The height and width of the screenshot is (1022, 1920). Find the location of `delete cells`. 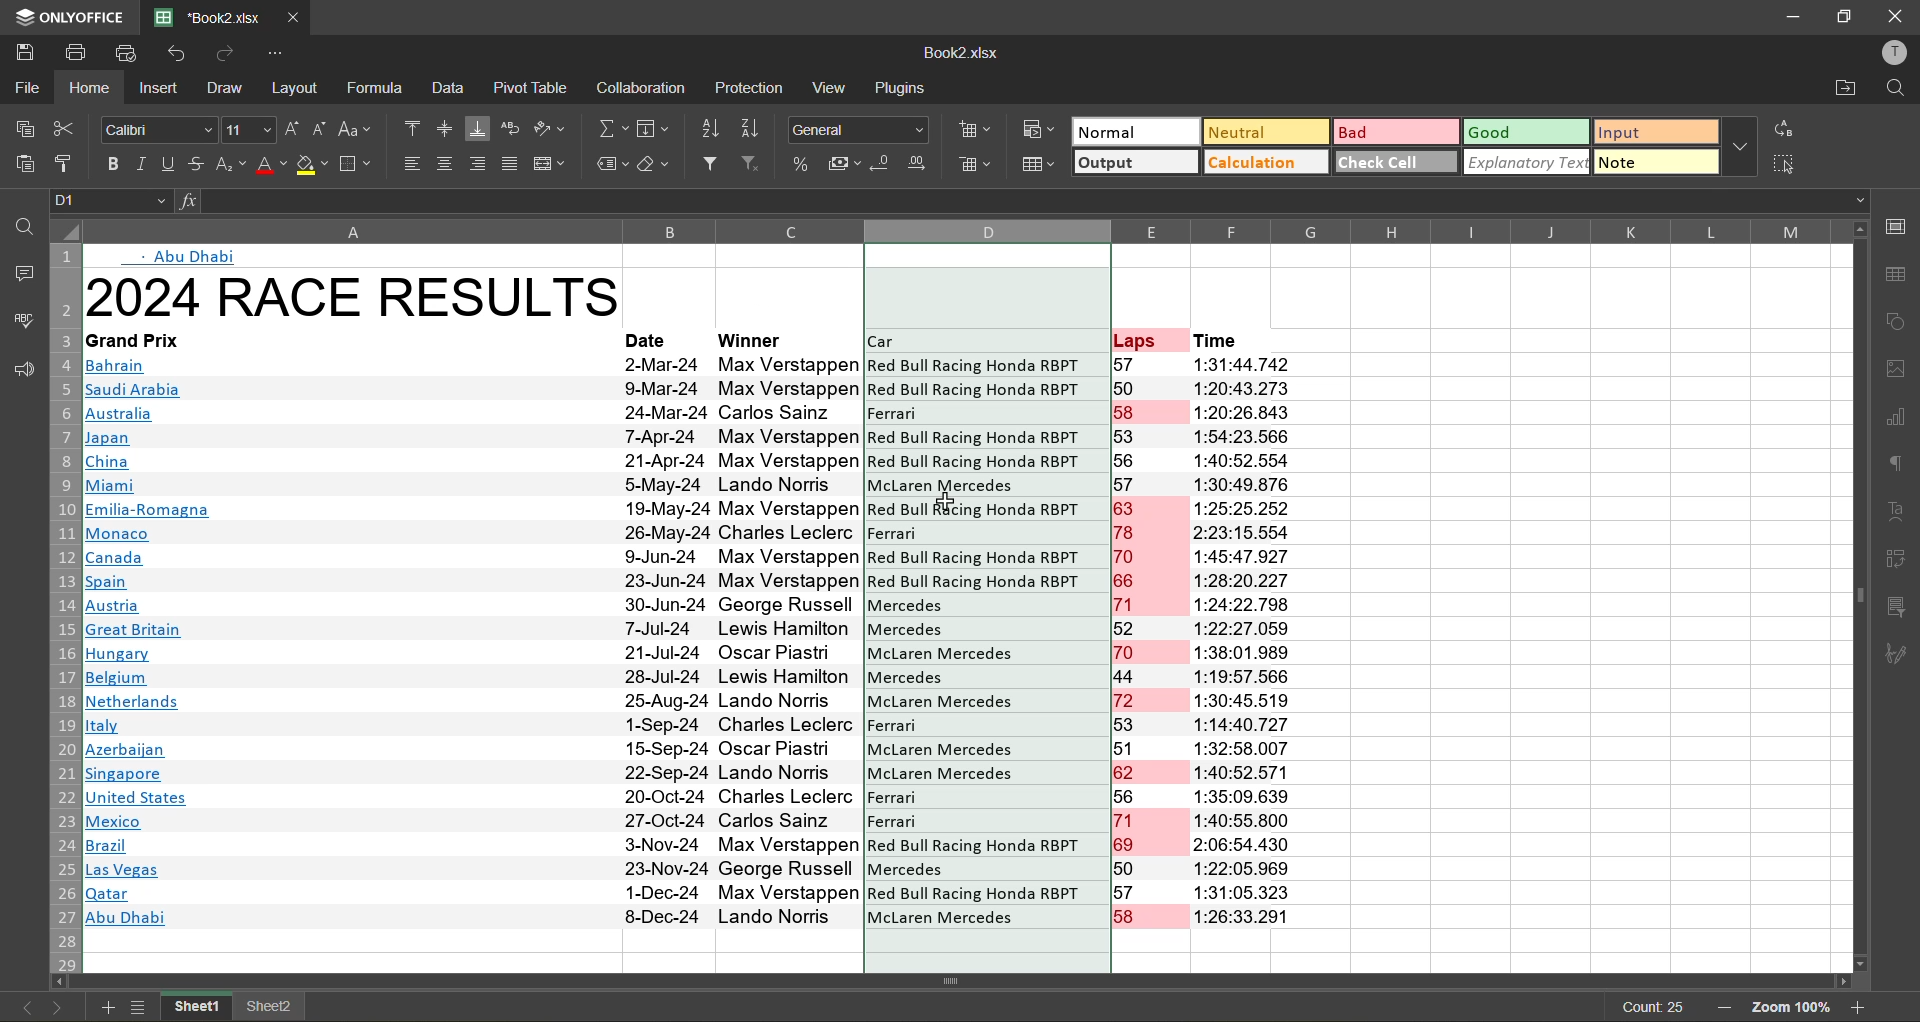

delete cells is located at coordinates (979, 164).